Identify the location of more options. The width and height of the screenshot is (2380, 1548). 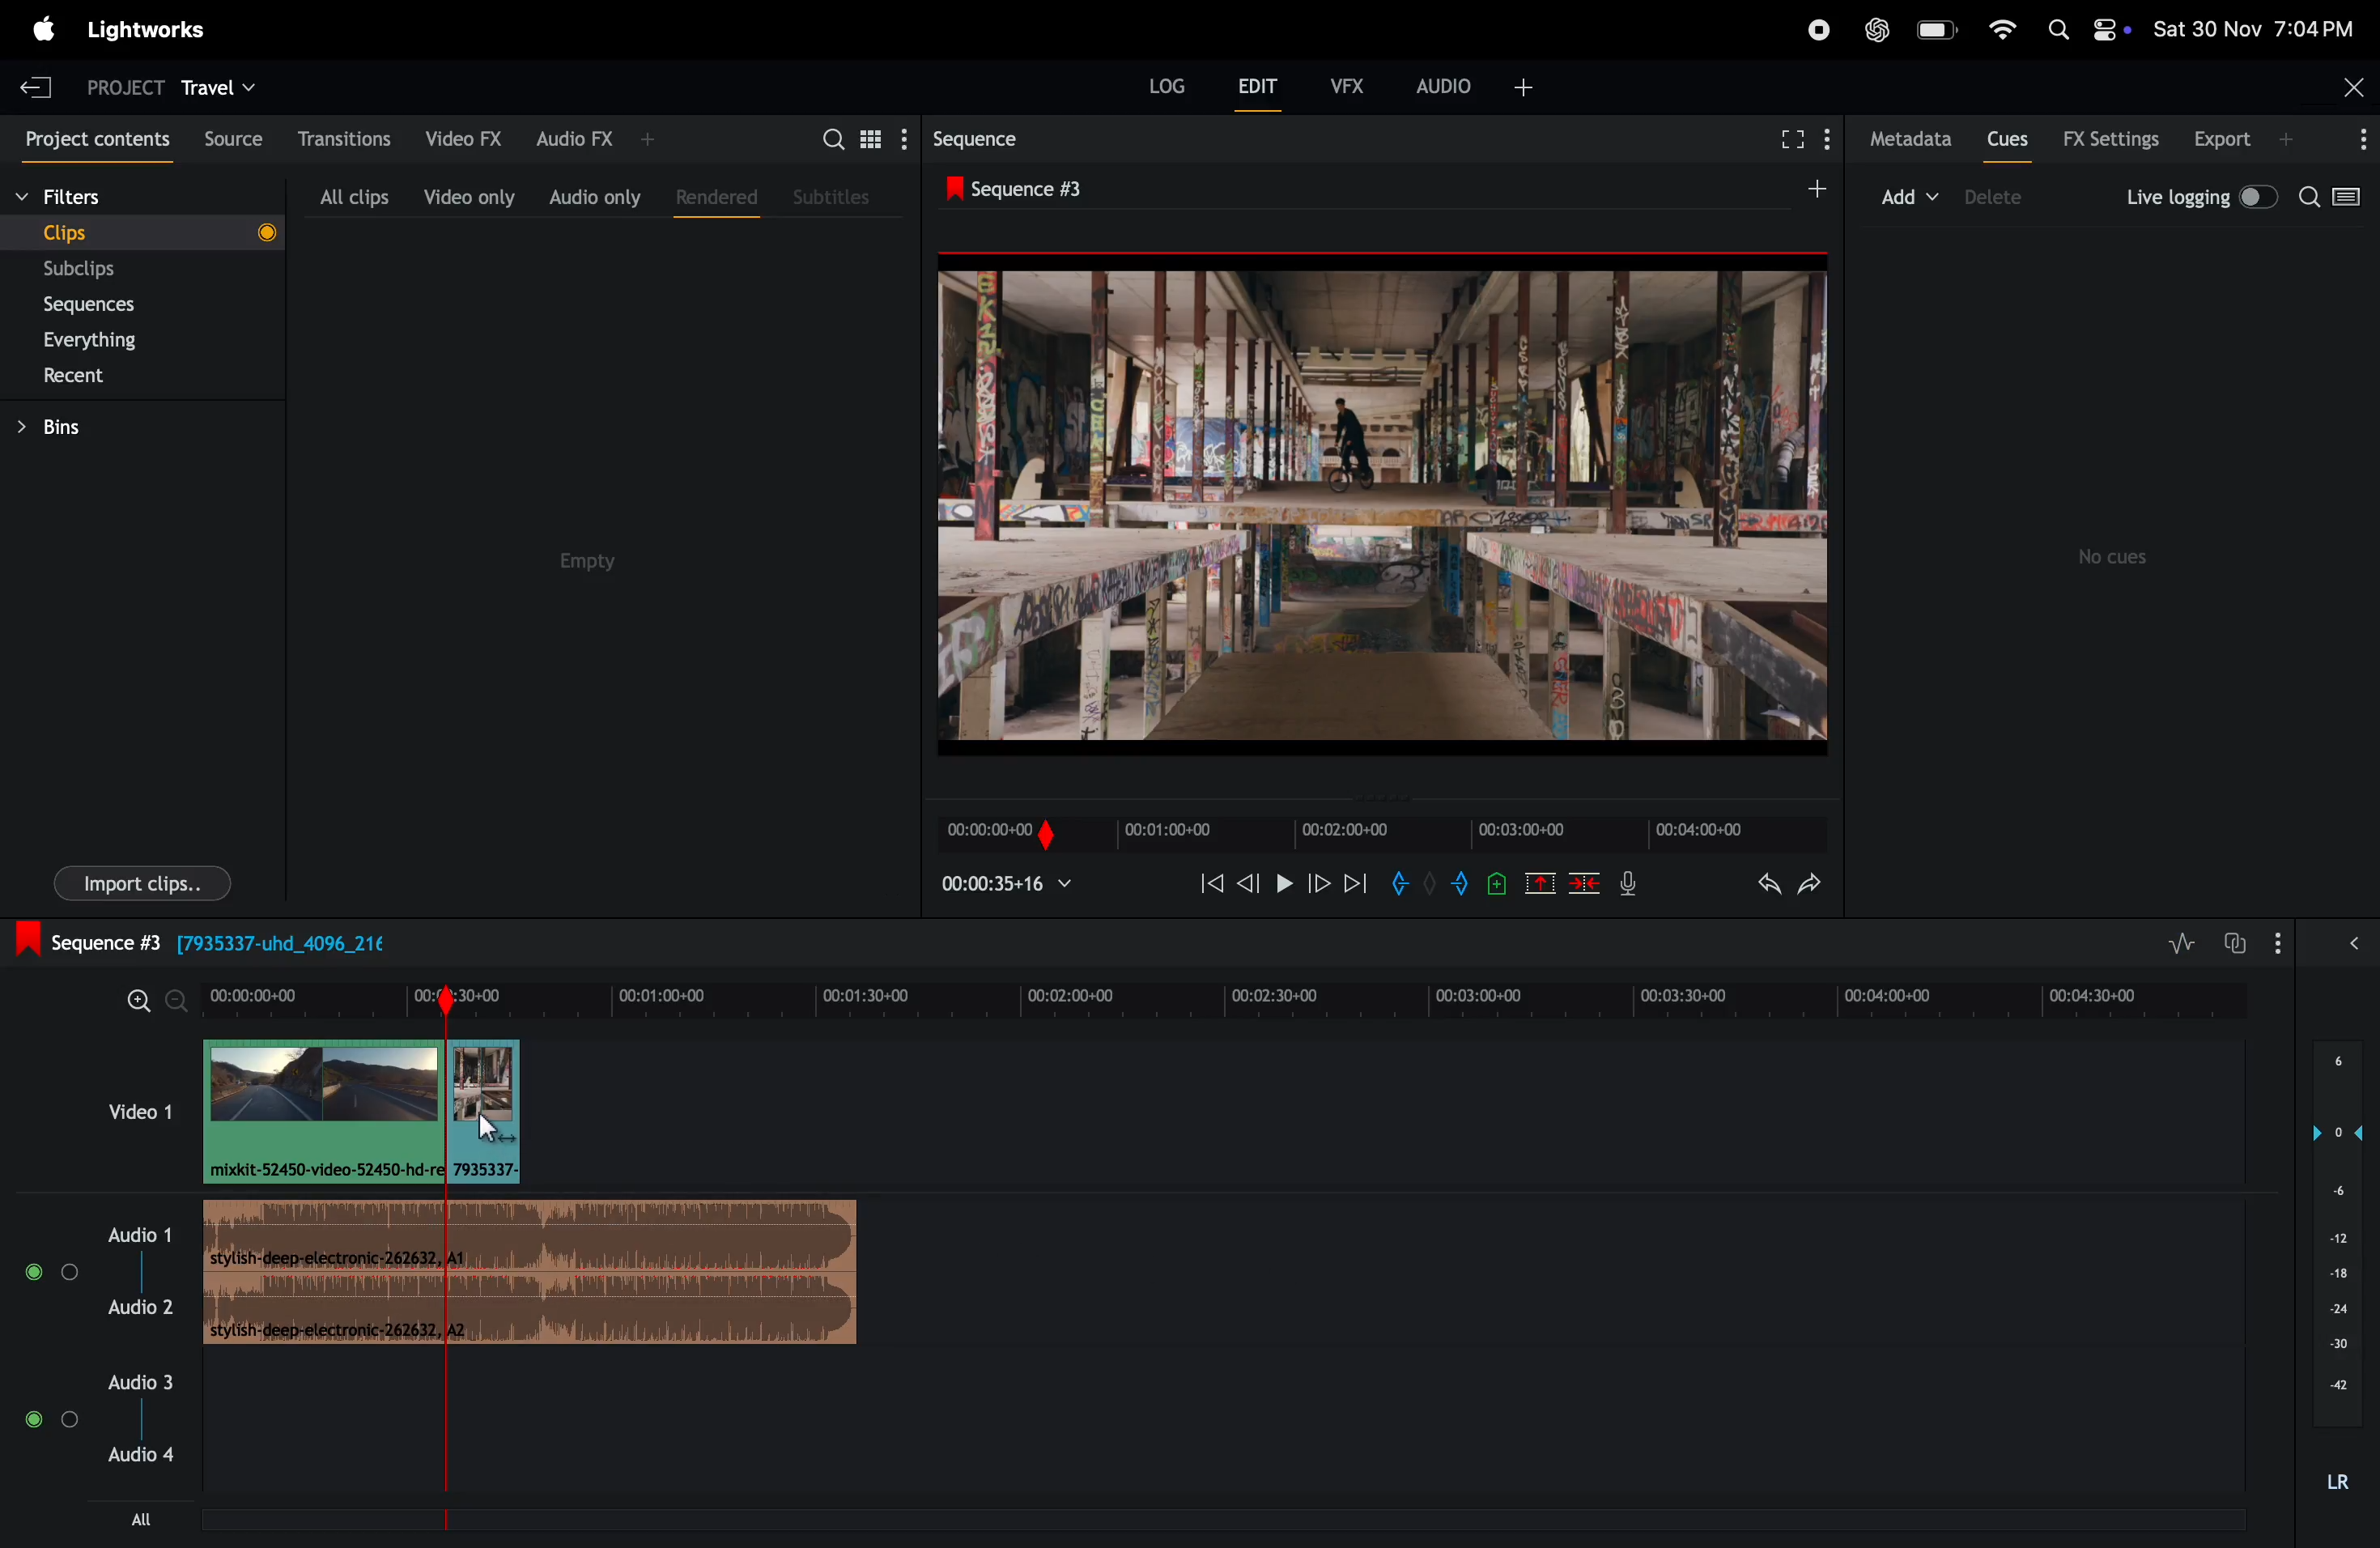
(2353, 140).